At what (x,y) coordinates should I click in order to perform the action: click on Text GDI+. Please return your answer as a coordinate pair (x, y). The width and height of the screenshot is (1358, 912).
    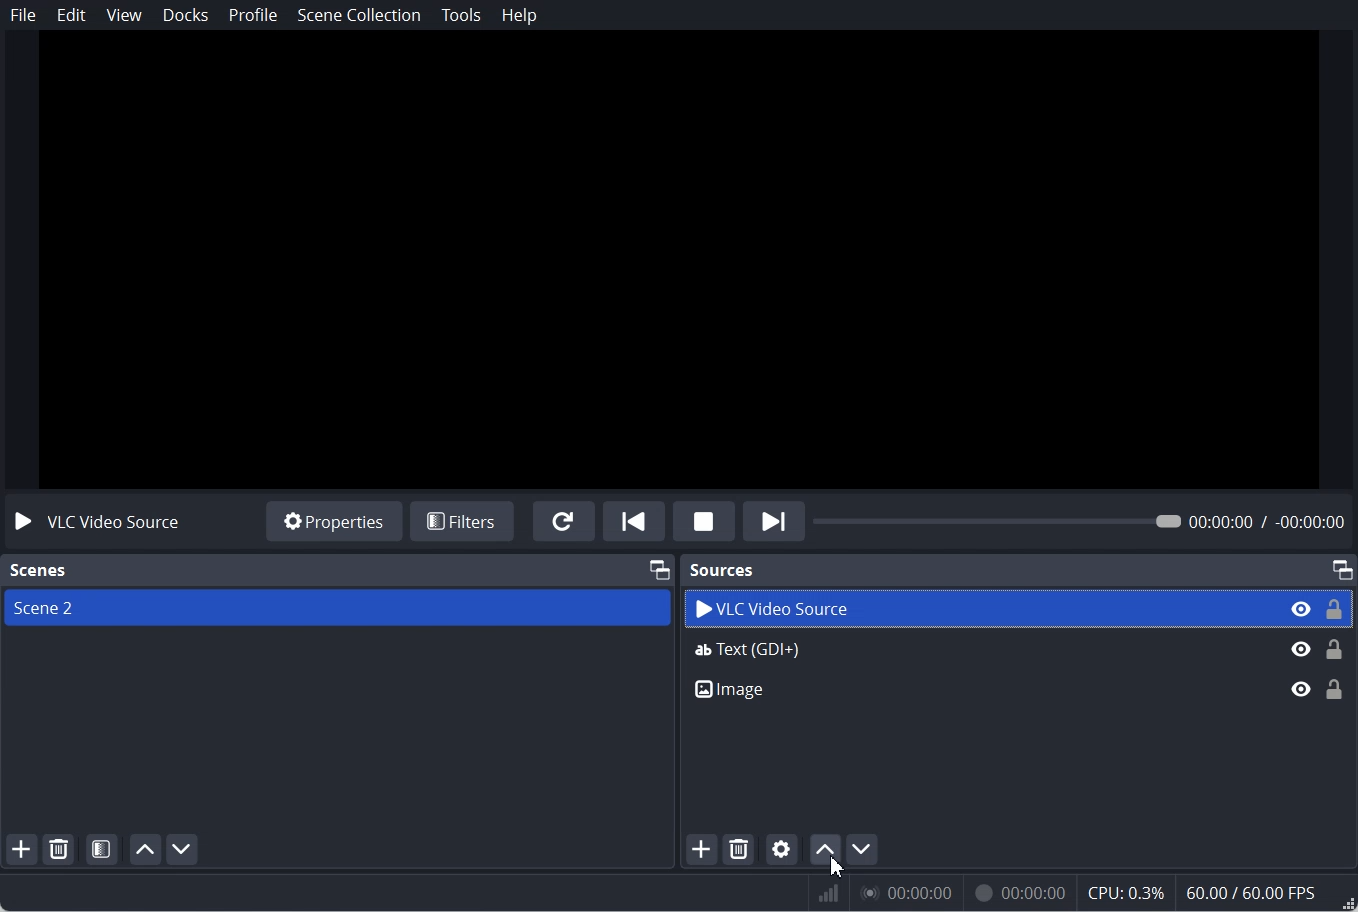
    Looking at the image, I should click on (1018, 654).